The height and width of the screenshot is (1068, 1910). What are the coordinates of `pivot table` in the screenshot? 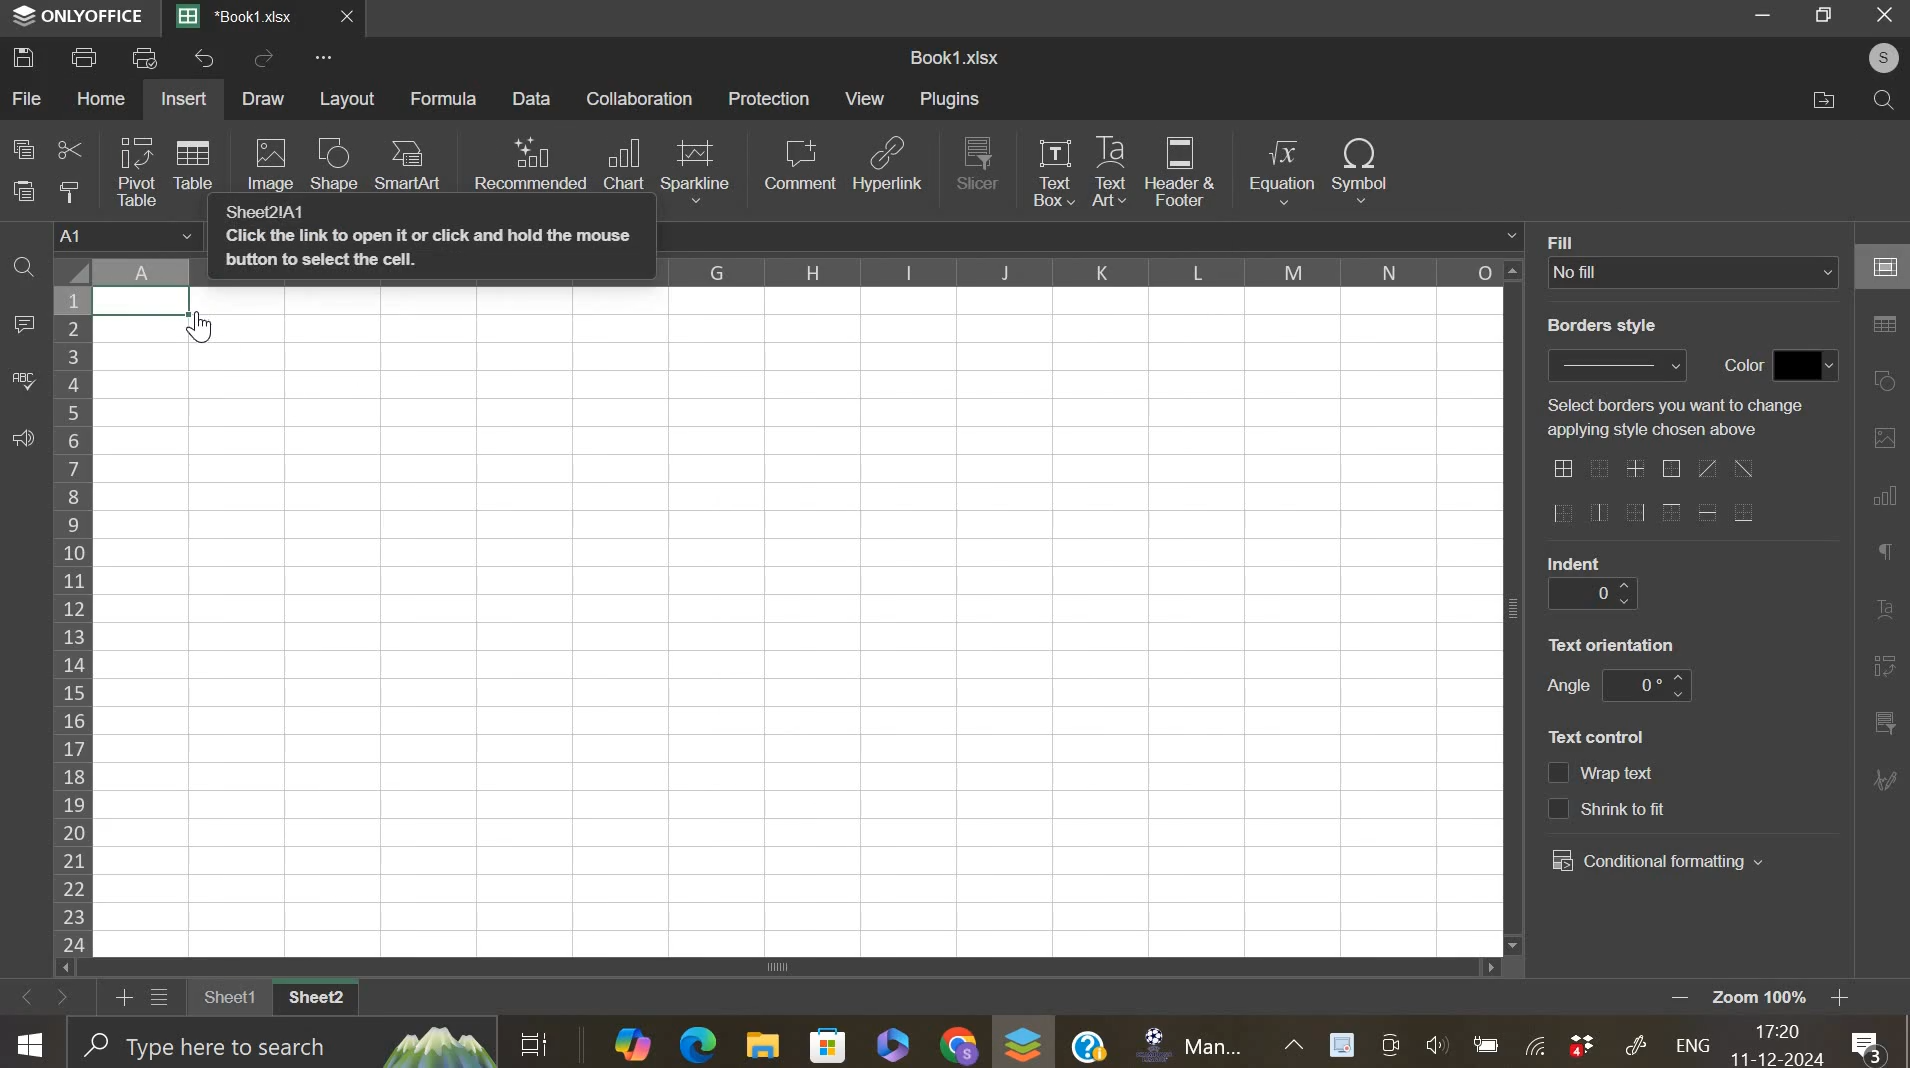 It's located at (137, 172).